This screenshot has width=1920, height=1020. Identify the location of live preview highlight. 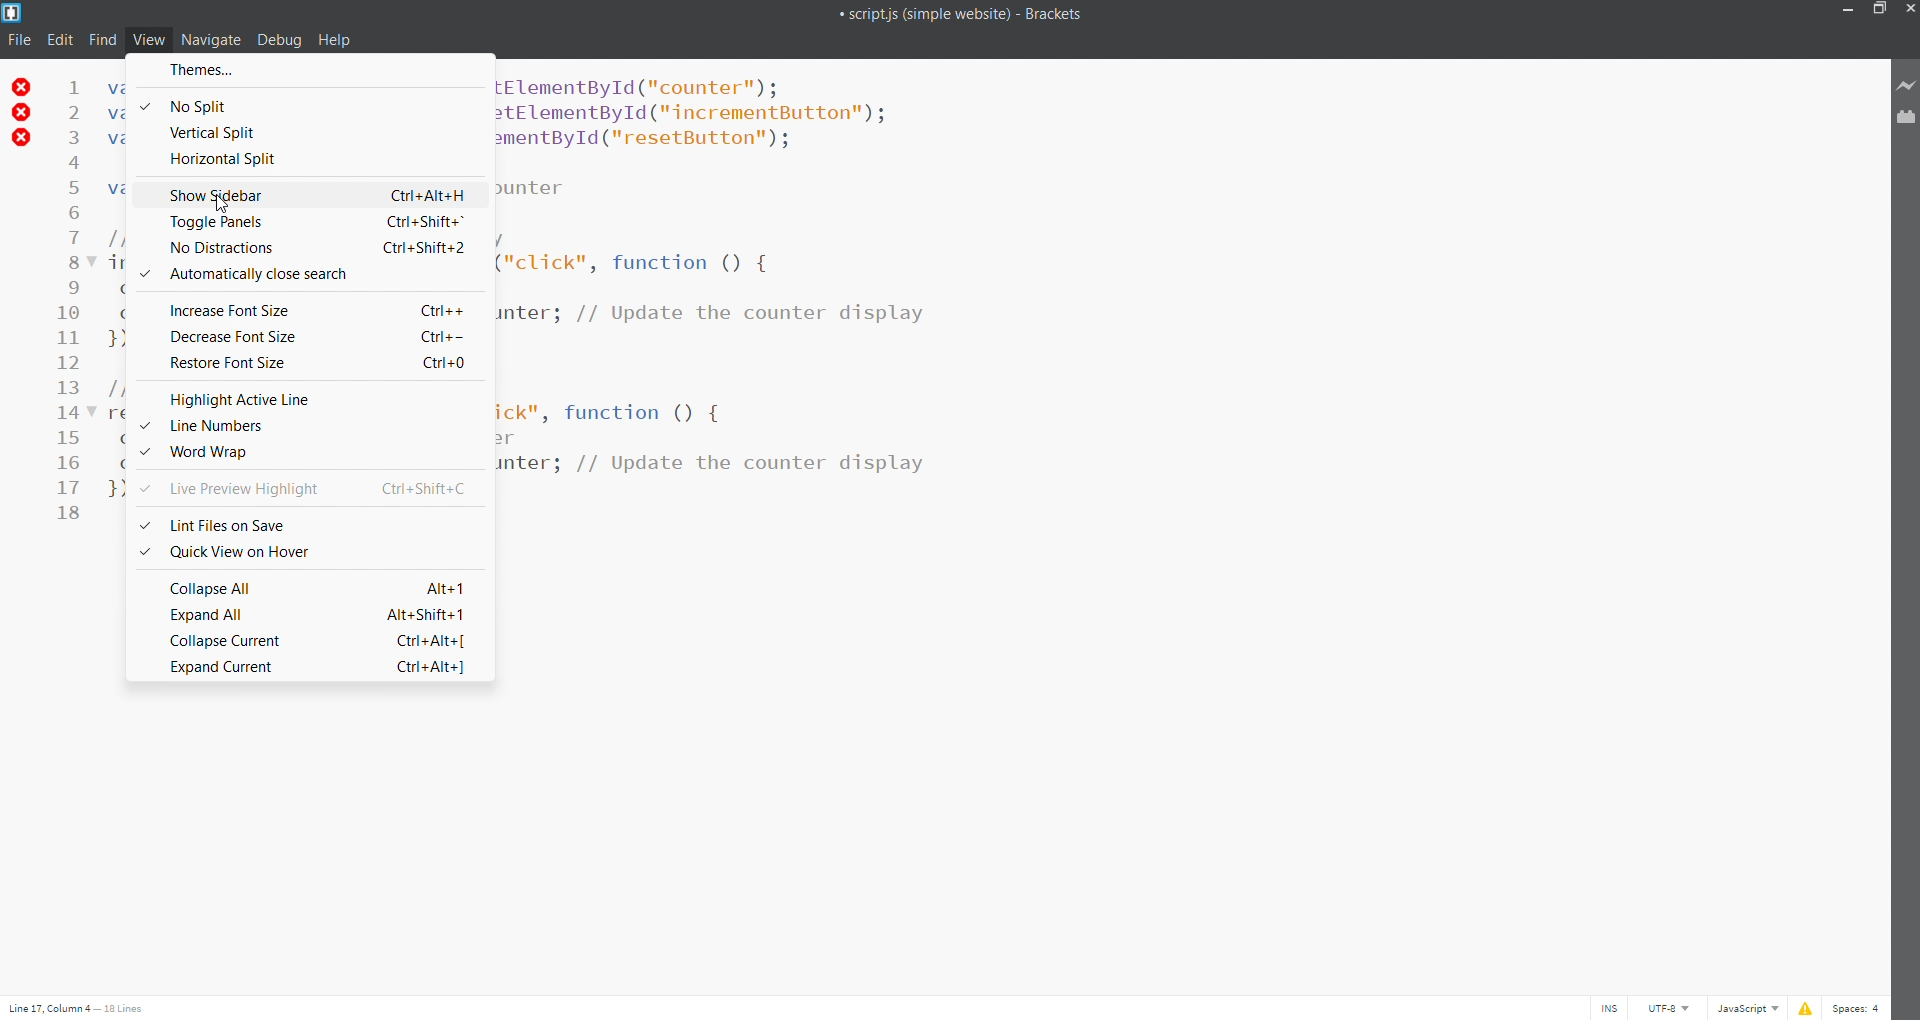
(310, 487).